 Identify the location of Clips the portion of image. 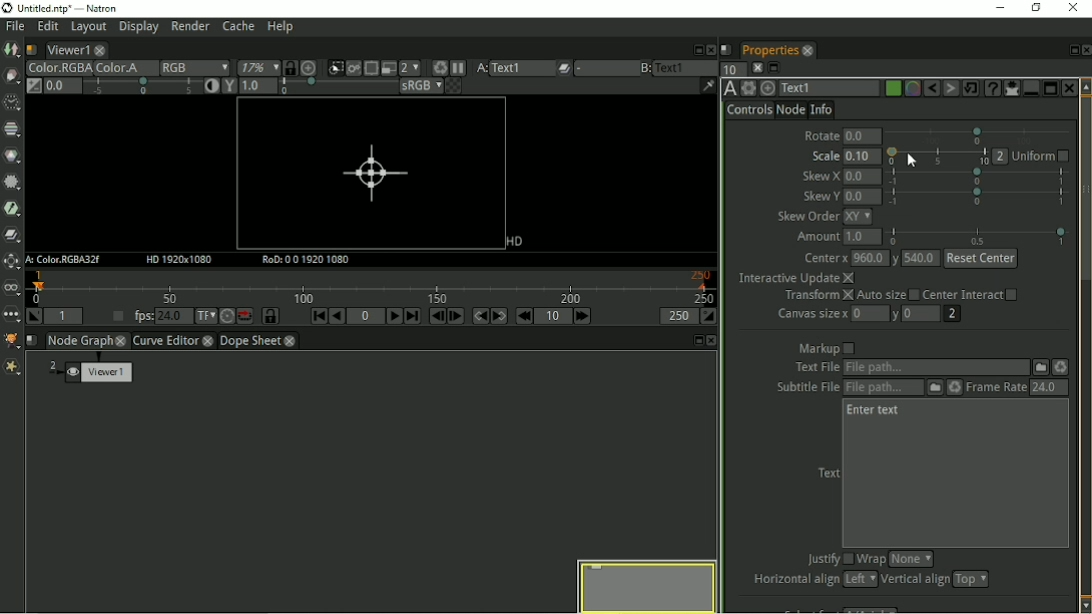
(331, 67).